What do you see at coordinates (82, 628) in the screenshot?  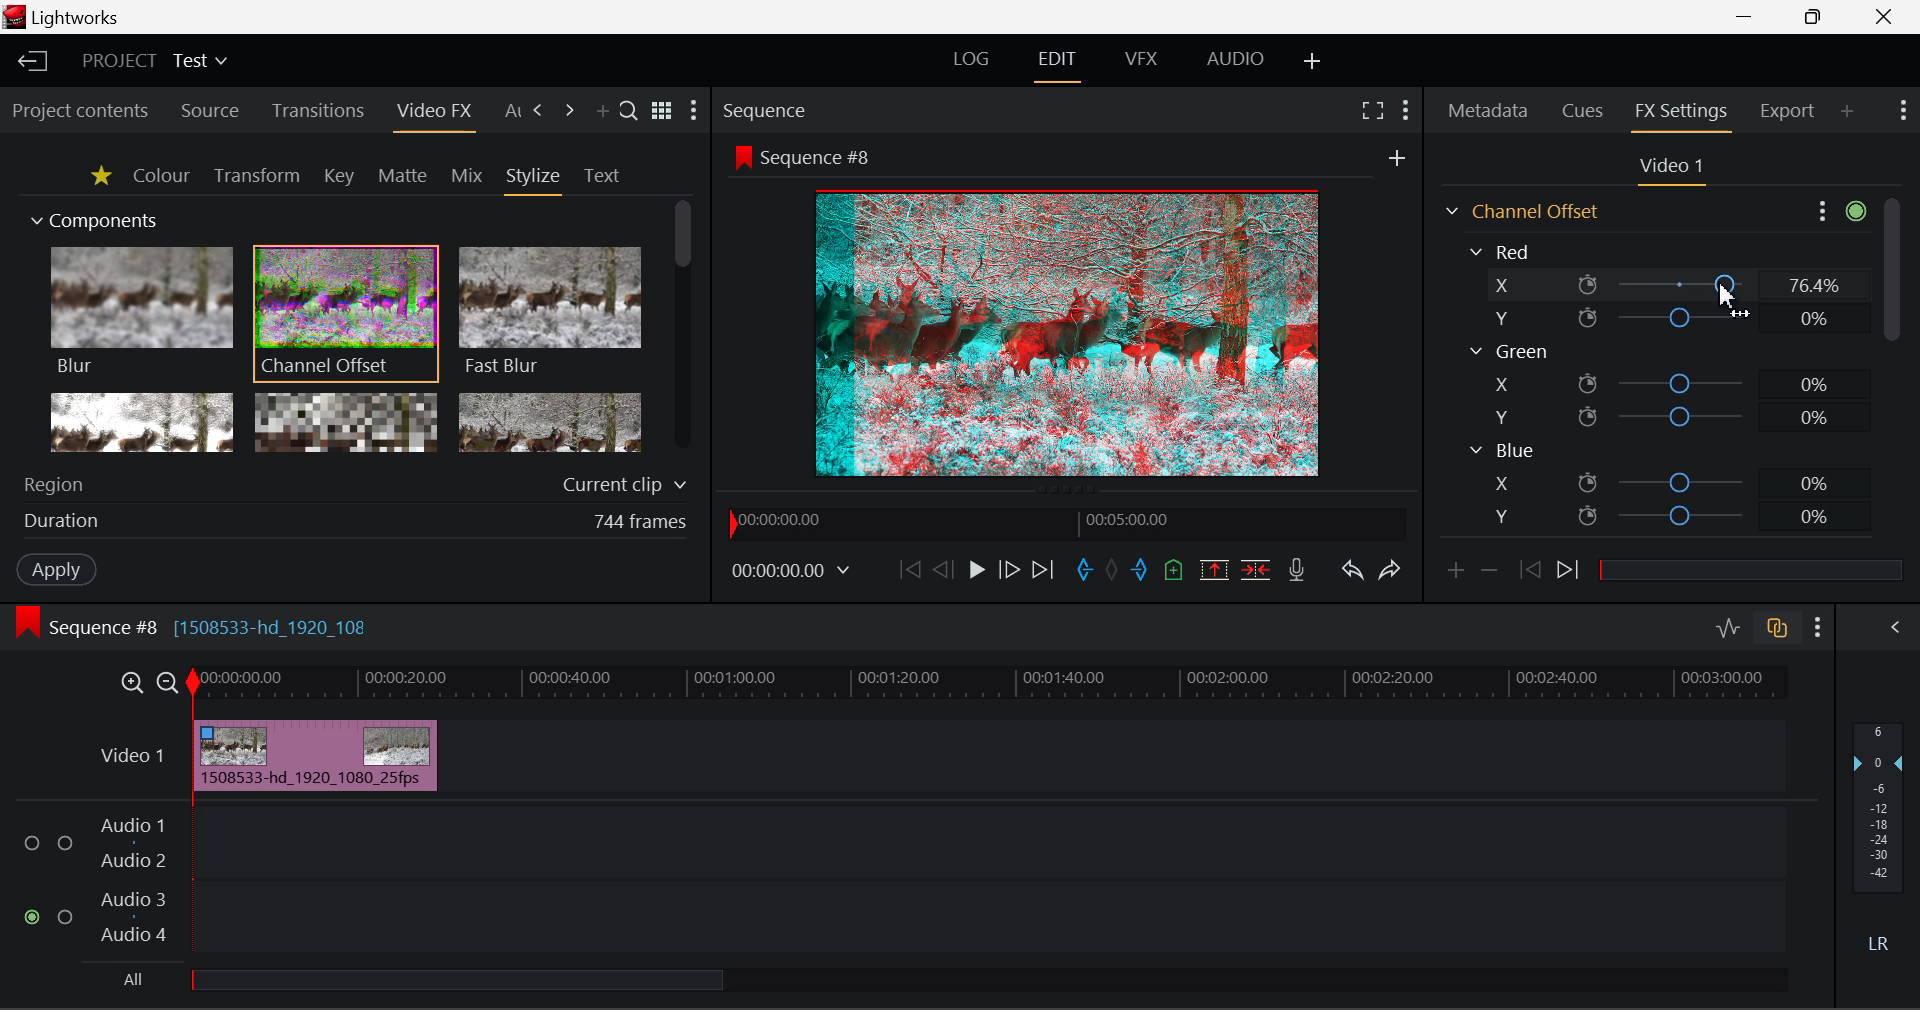 I see `Sequence Editing Level` at bounding box center [82, 628].